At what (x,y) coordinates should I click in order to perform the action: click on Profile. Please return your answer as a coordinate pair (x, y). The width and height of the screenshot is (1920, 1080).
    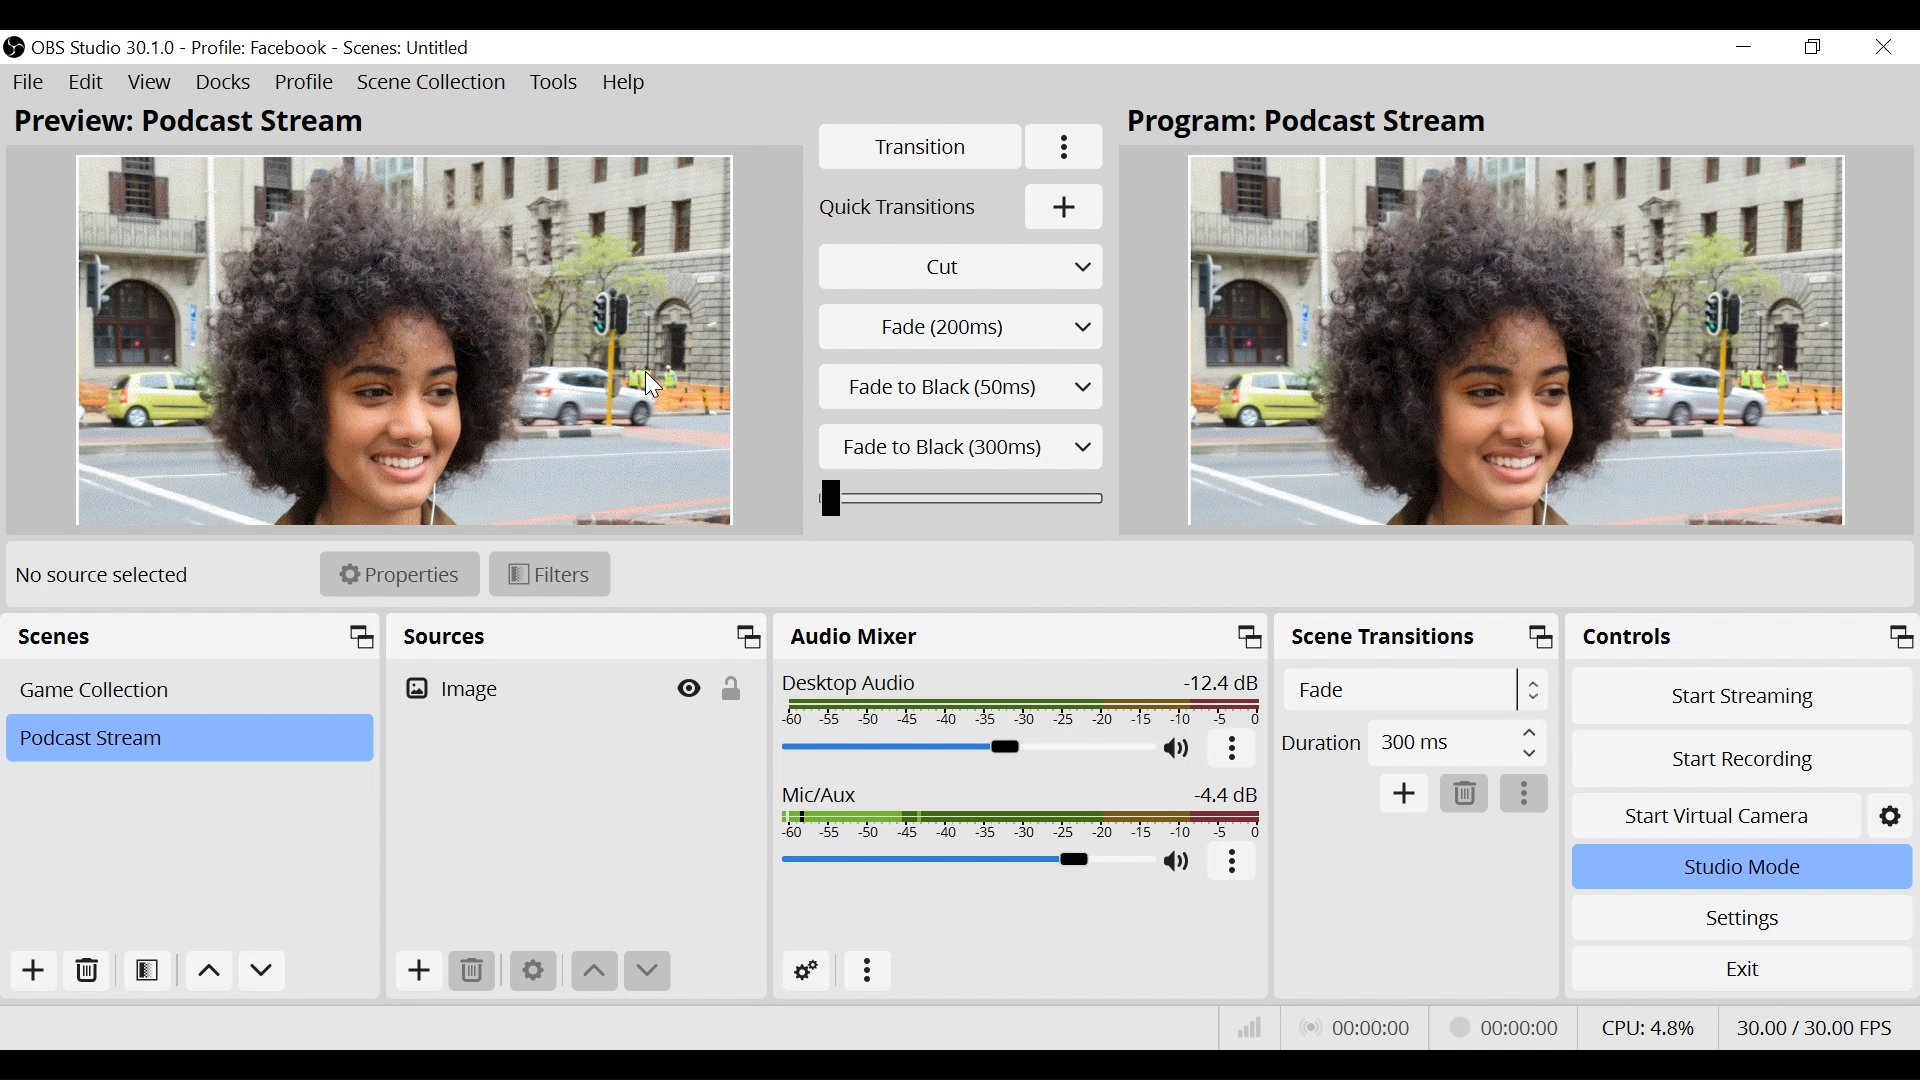
    Looking at the image, I should click on (262, 47).